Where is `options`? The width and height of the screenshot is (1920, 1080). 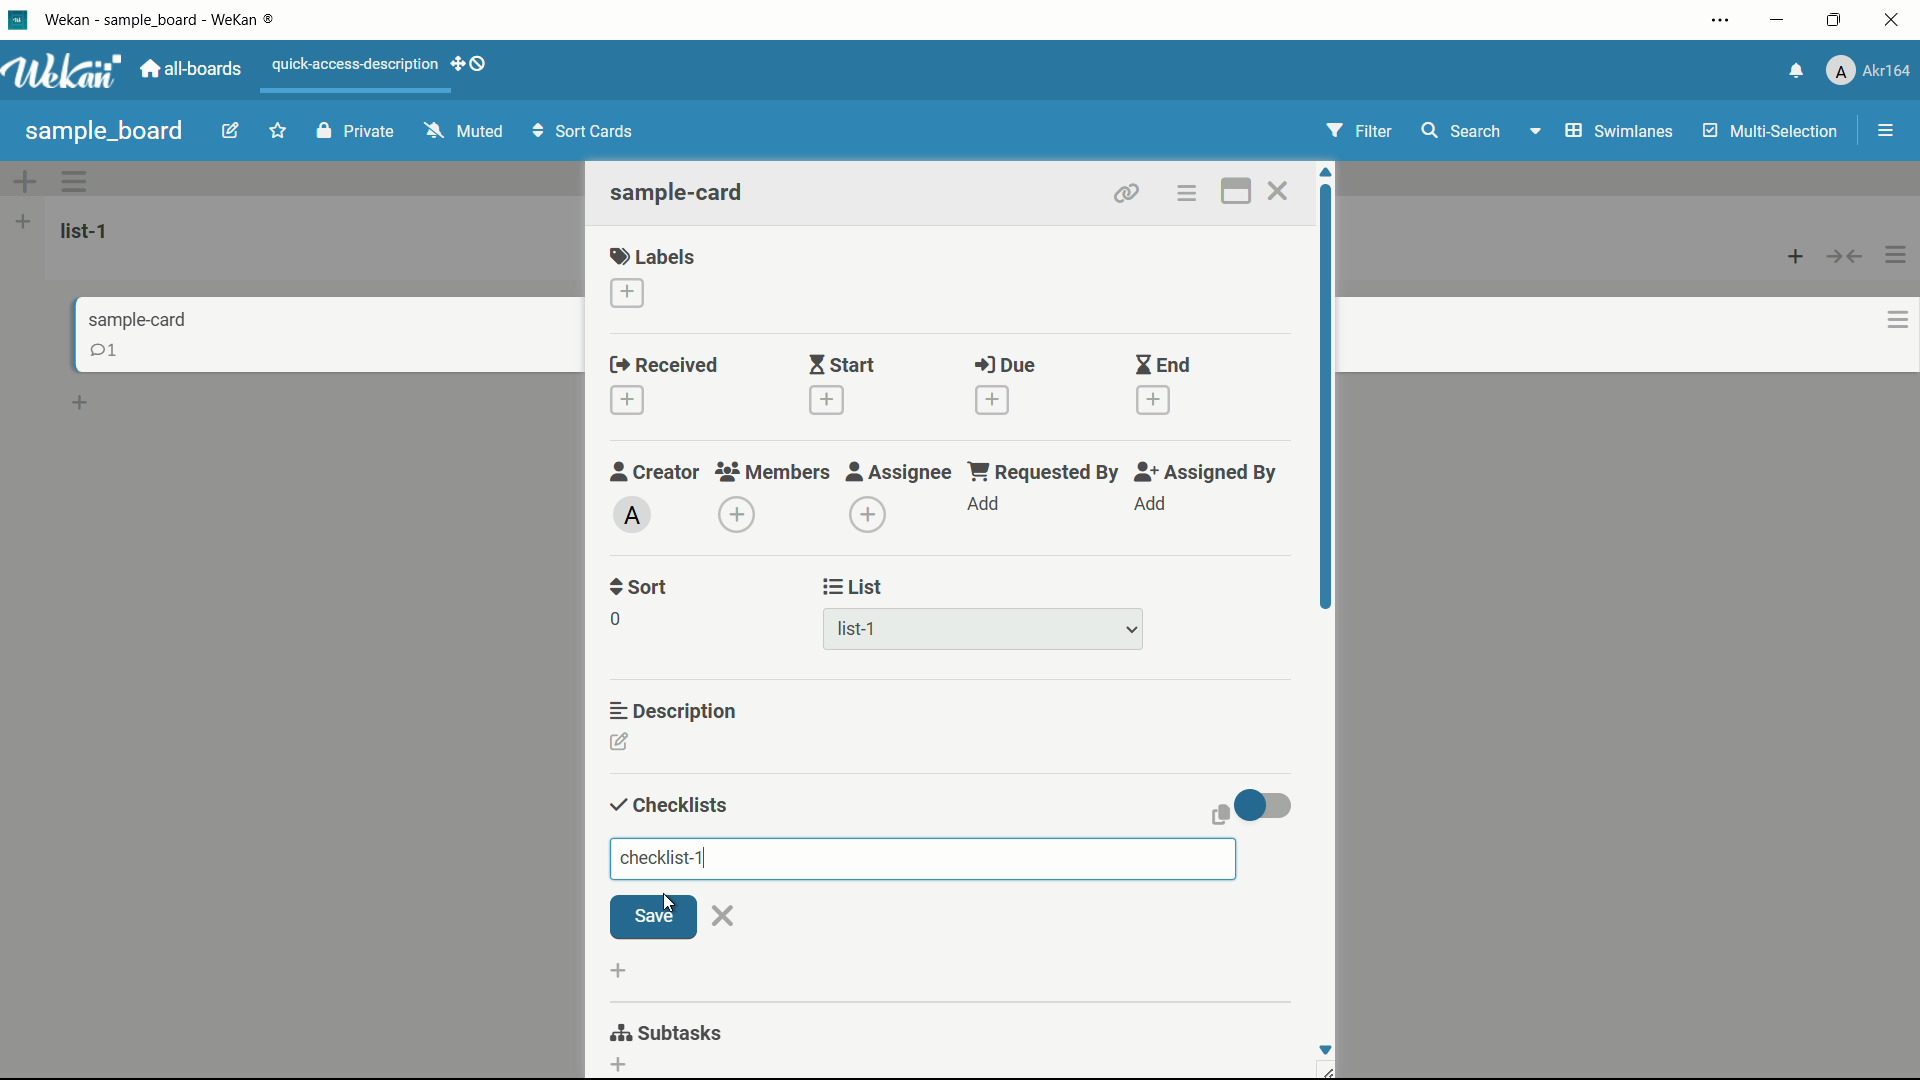 options is located at coordinates (79, 181).